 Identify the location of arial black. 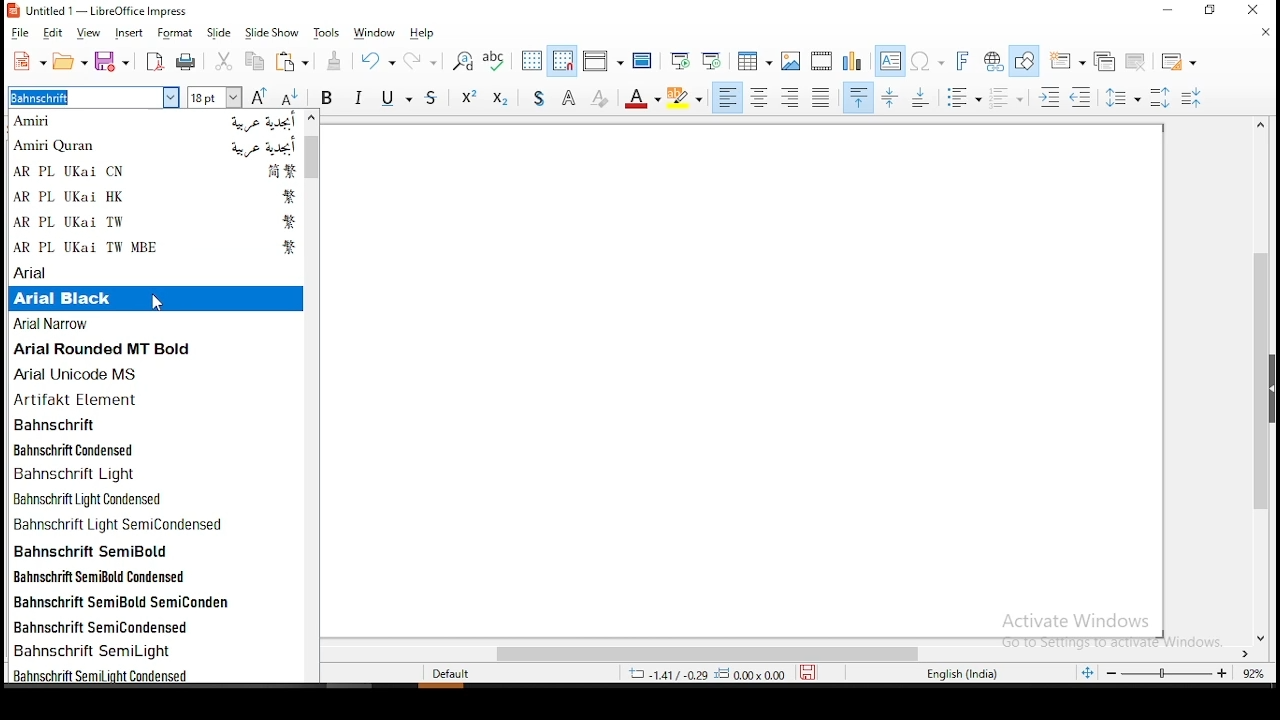
(152, 298).